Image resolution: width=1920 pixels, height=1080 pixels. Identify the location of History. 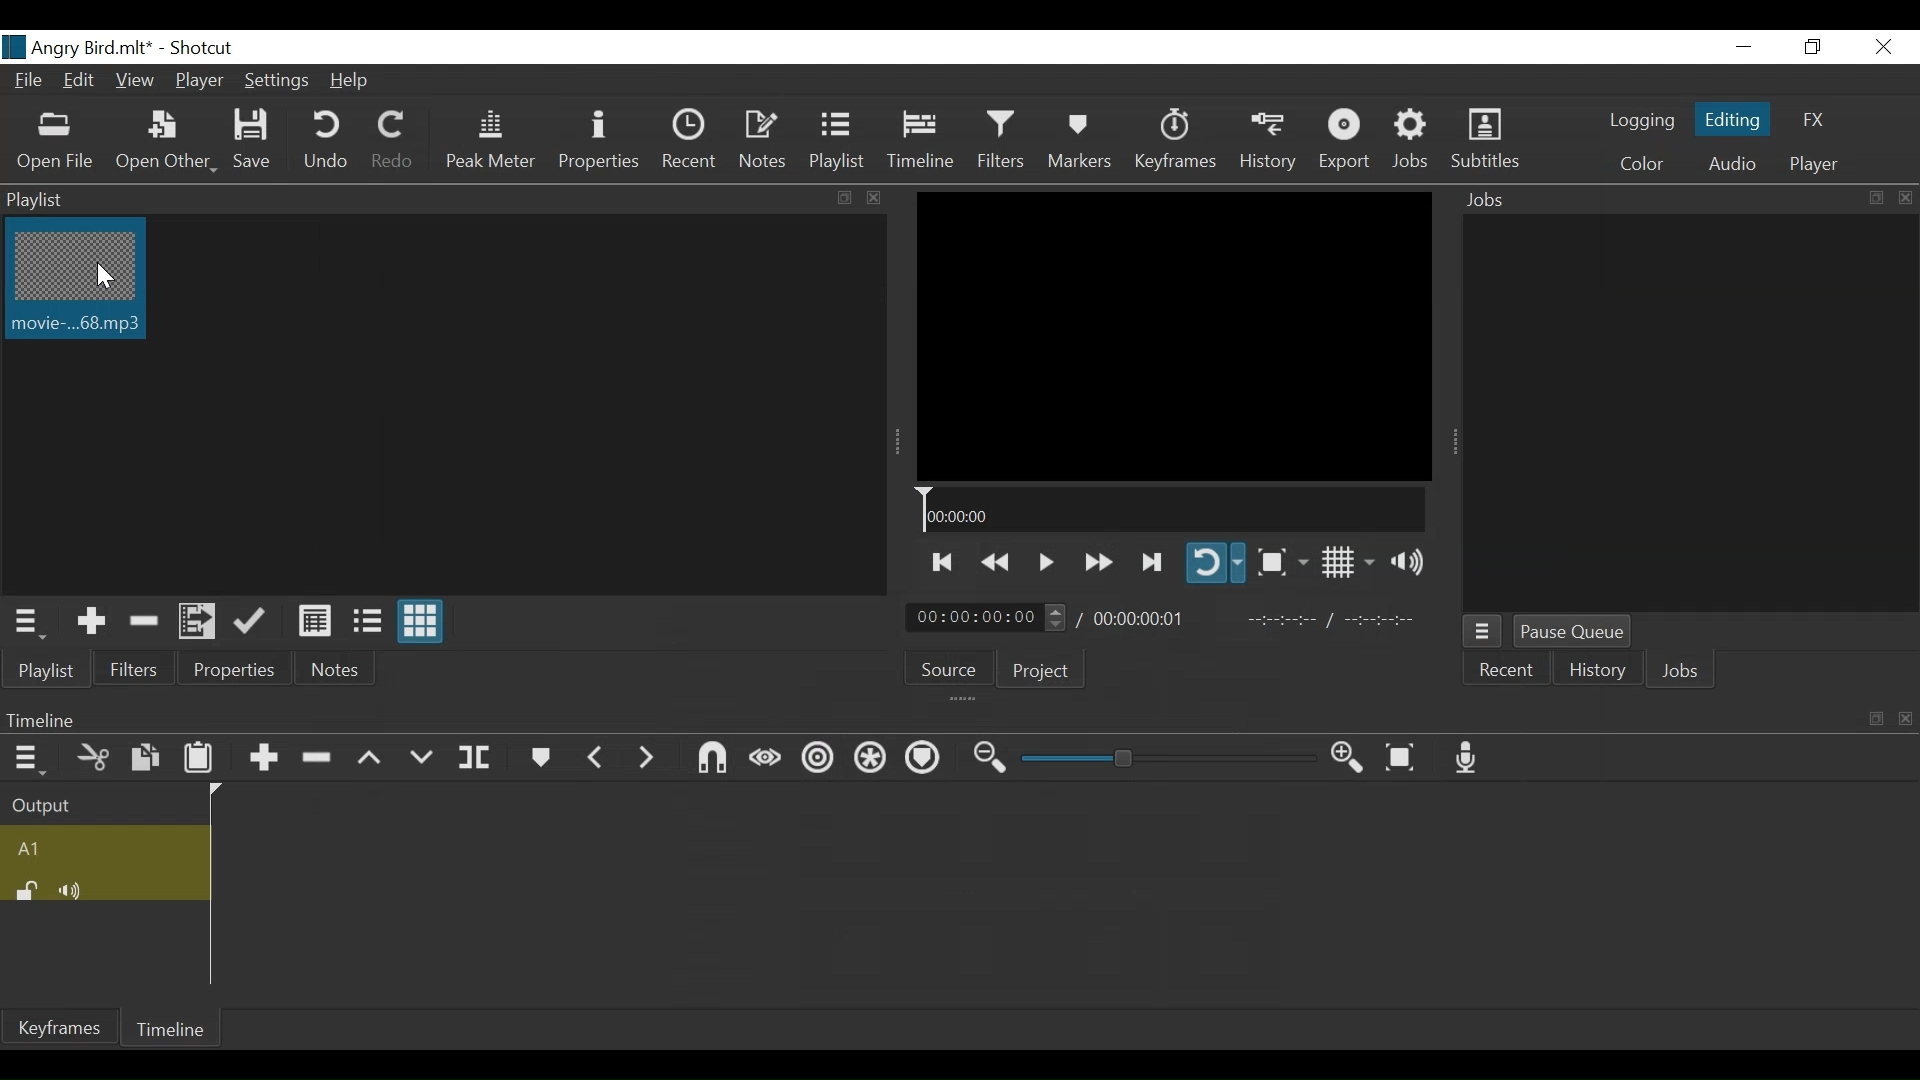
(1267, 141).